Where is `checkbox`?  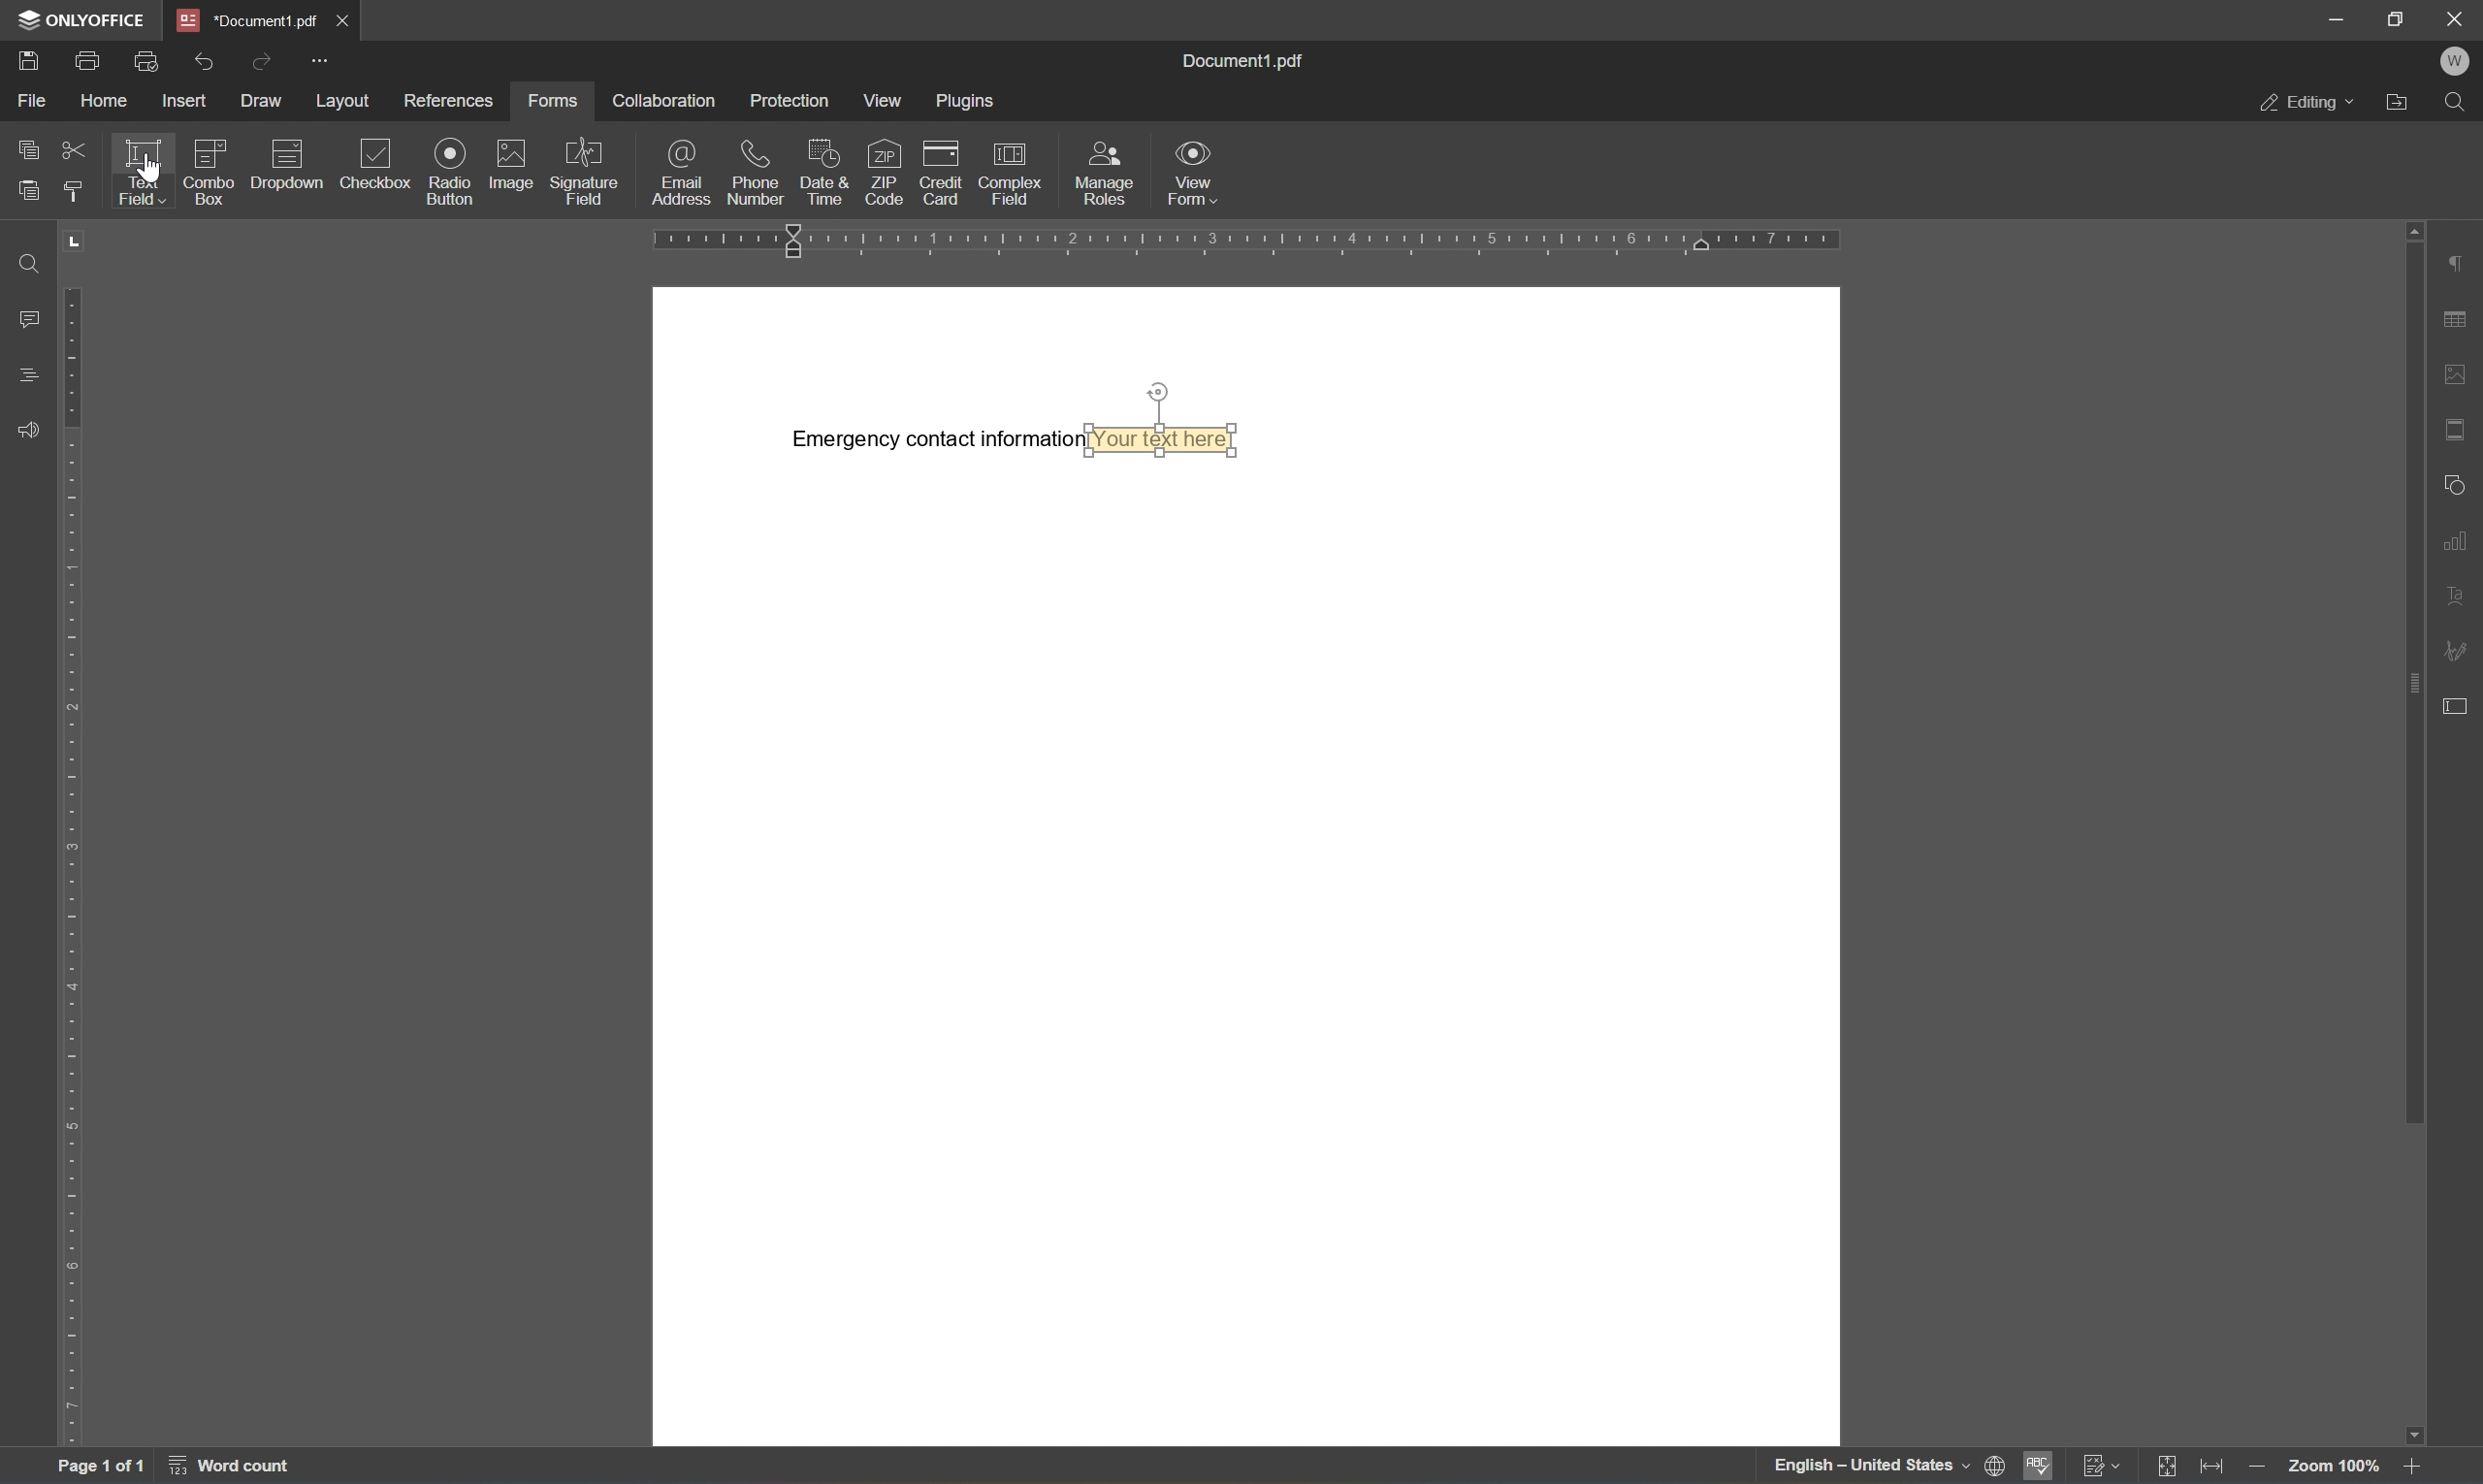
checkbox is located at coordinates (375, 169).